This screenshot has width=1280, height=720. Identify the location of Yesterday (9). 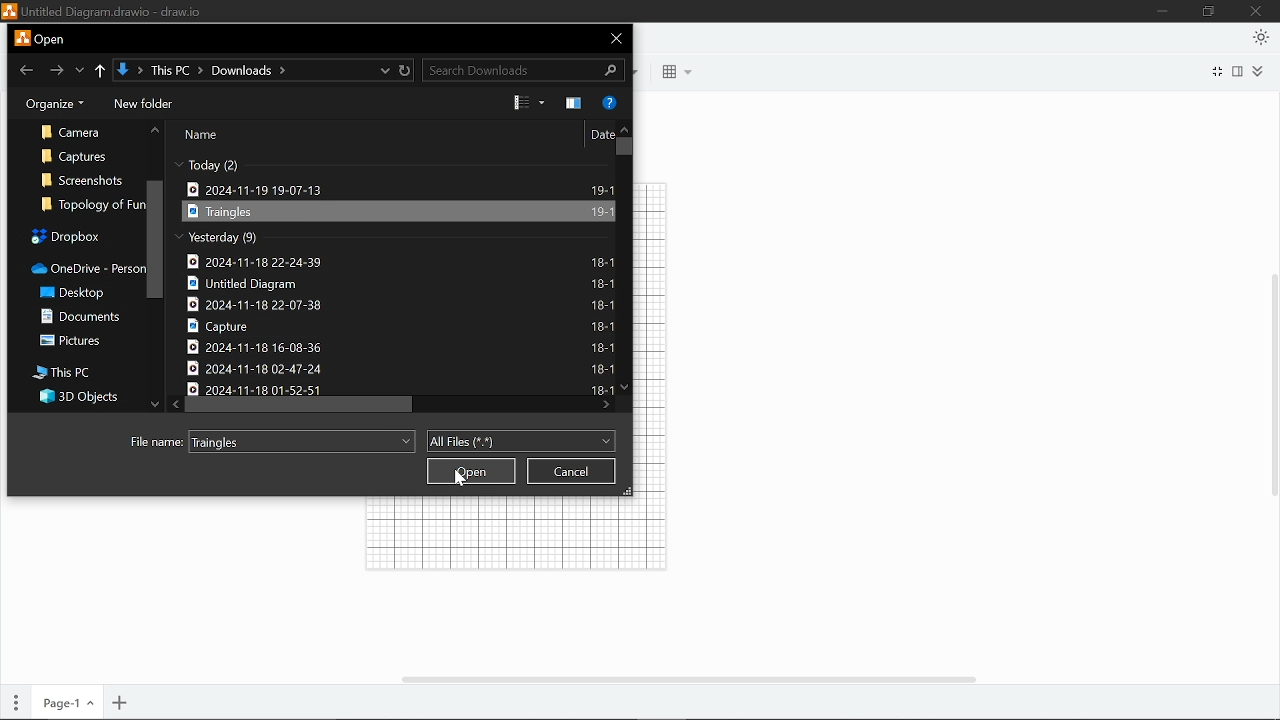
(217, 237).